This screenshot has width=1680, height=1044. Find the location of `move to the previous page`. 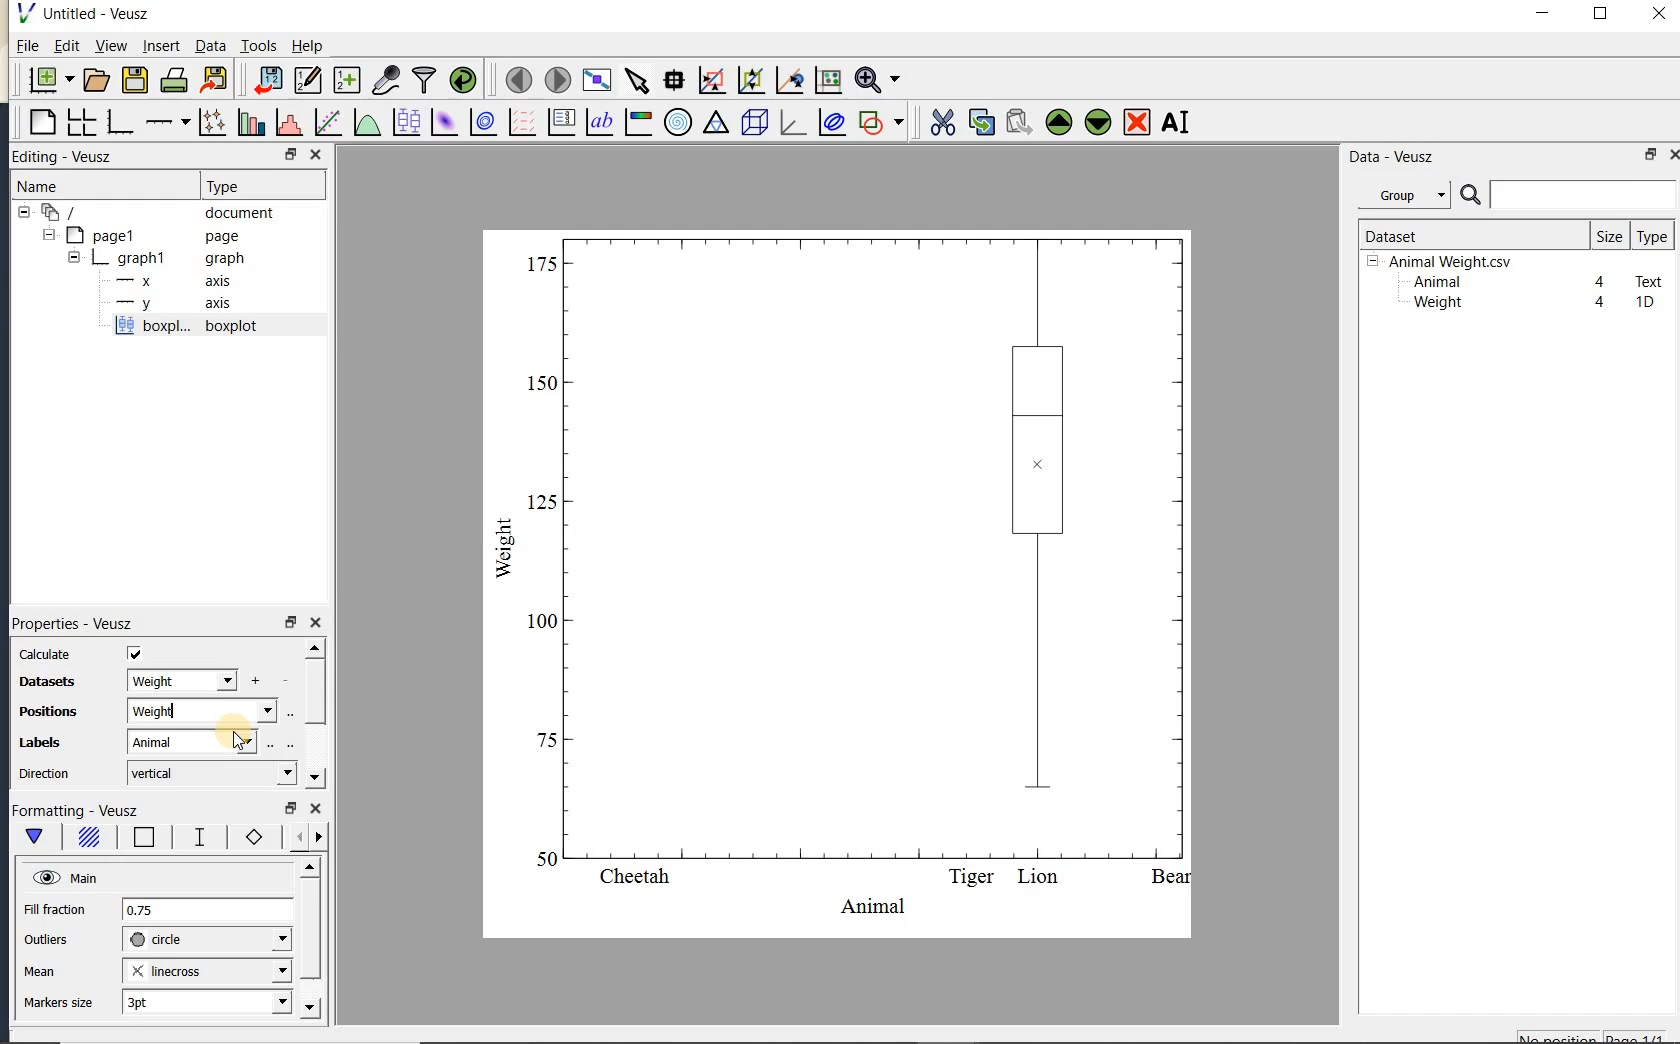

move to the previous page is located at coordinates (515, 78).